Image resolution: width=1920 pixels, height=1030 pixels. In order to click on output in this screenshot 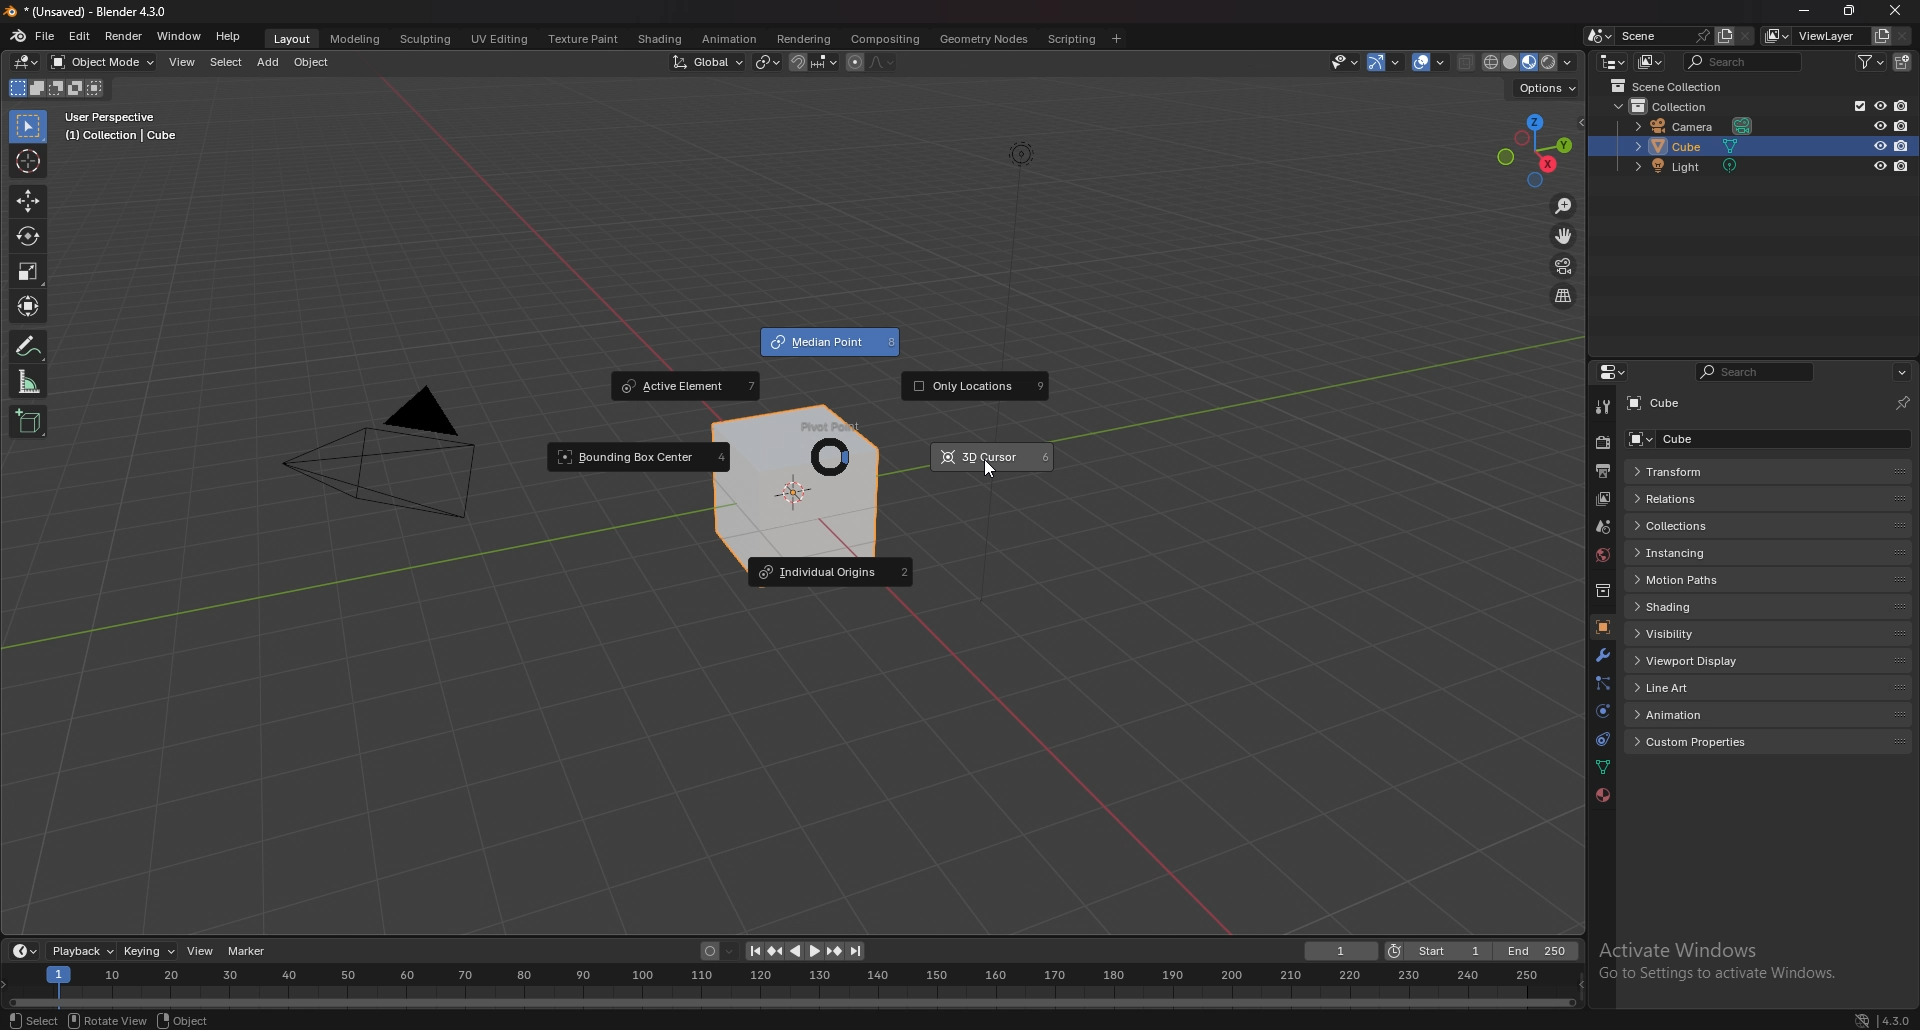, I will do `click(1602, 471)`.